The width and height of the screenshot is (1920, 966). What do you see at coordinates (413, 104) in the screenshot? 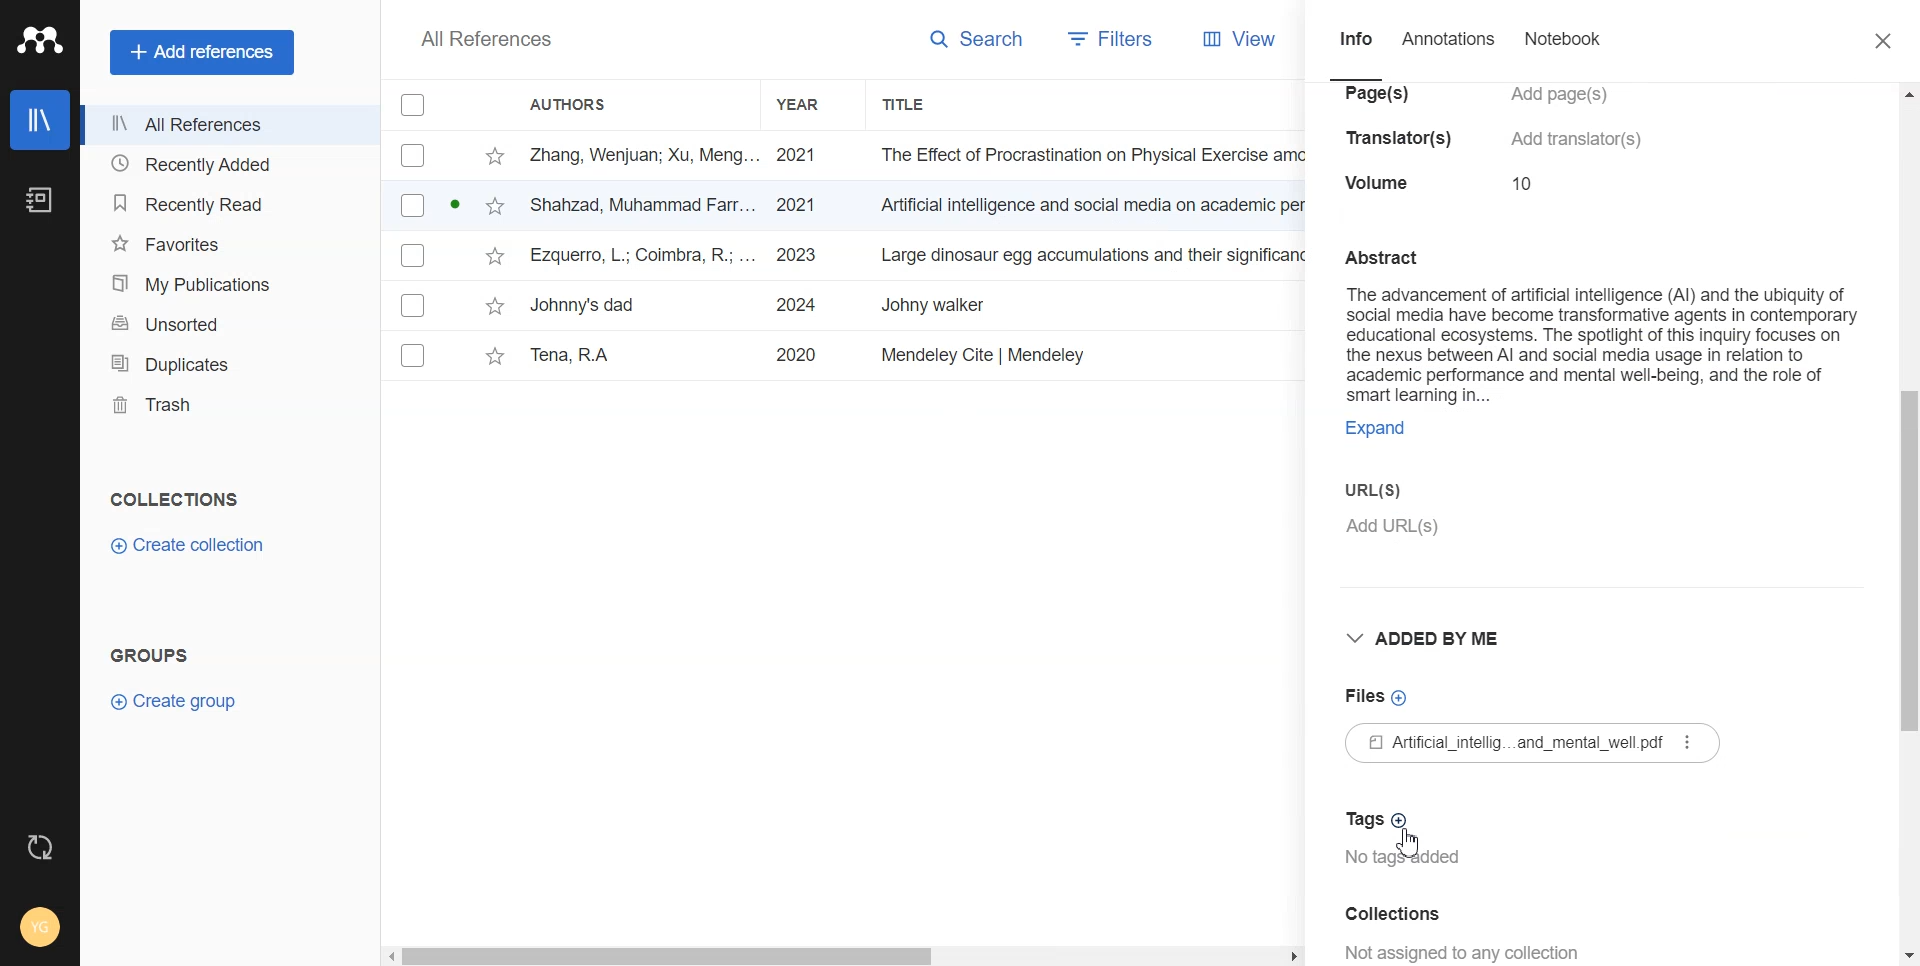
I see `Checklist` at bounding box center [413, 104].